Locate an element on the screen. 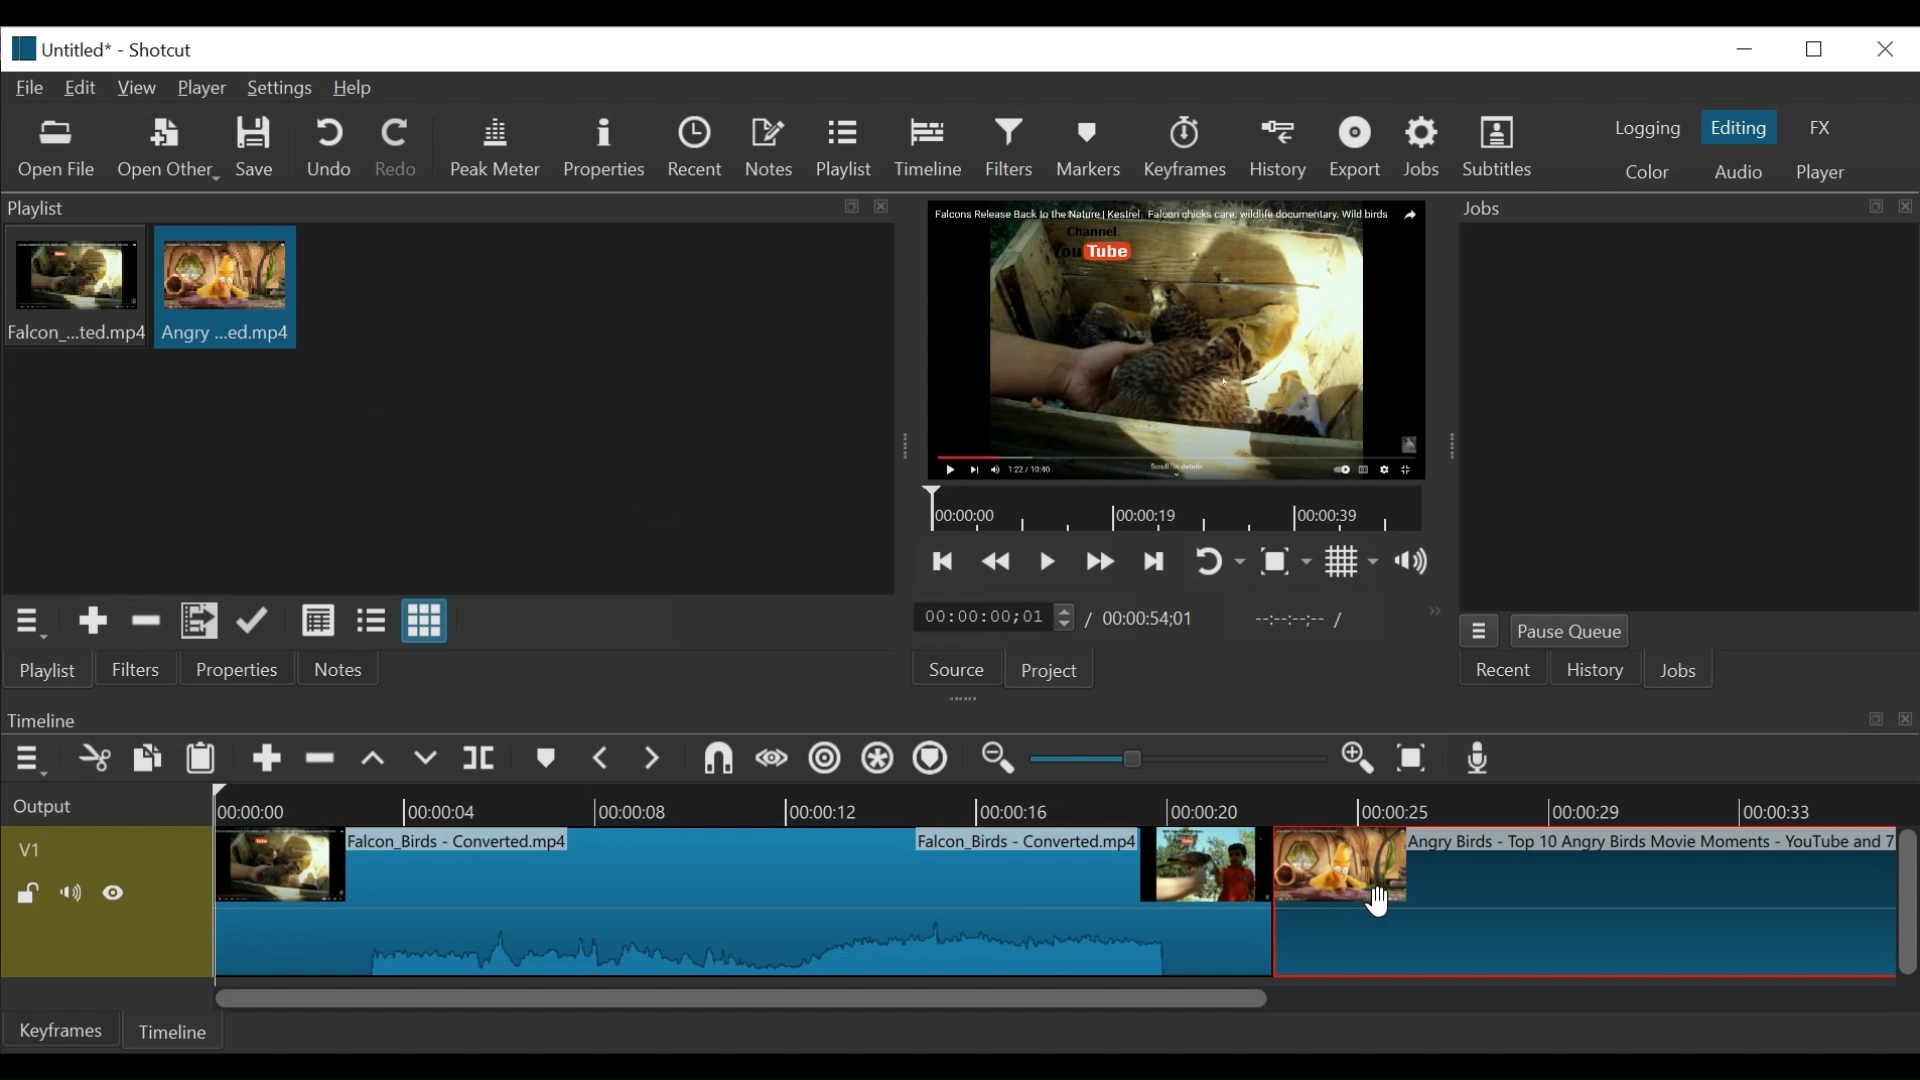 The height and width of the screenshot is (1080, 1920). Timeline Panel is located at coordinates (957, 719).